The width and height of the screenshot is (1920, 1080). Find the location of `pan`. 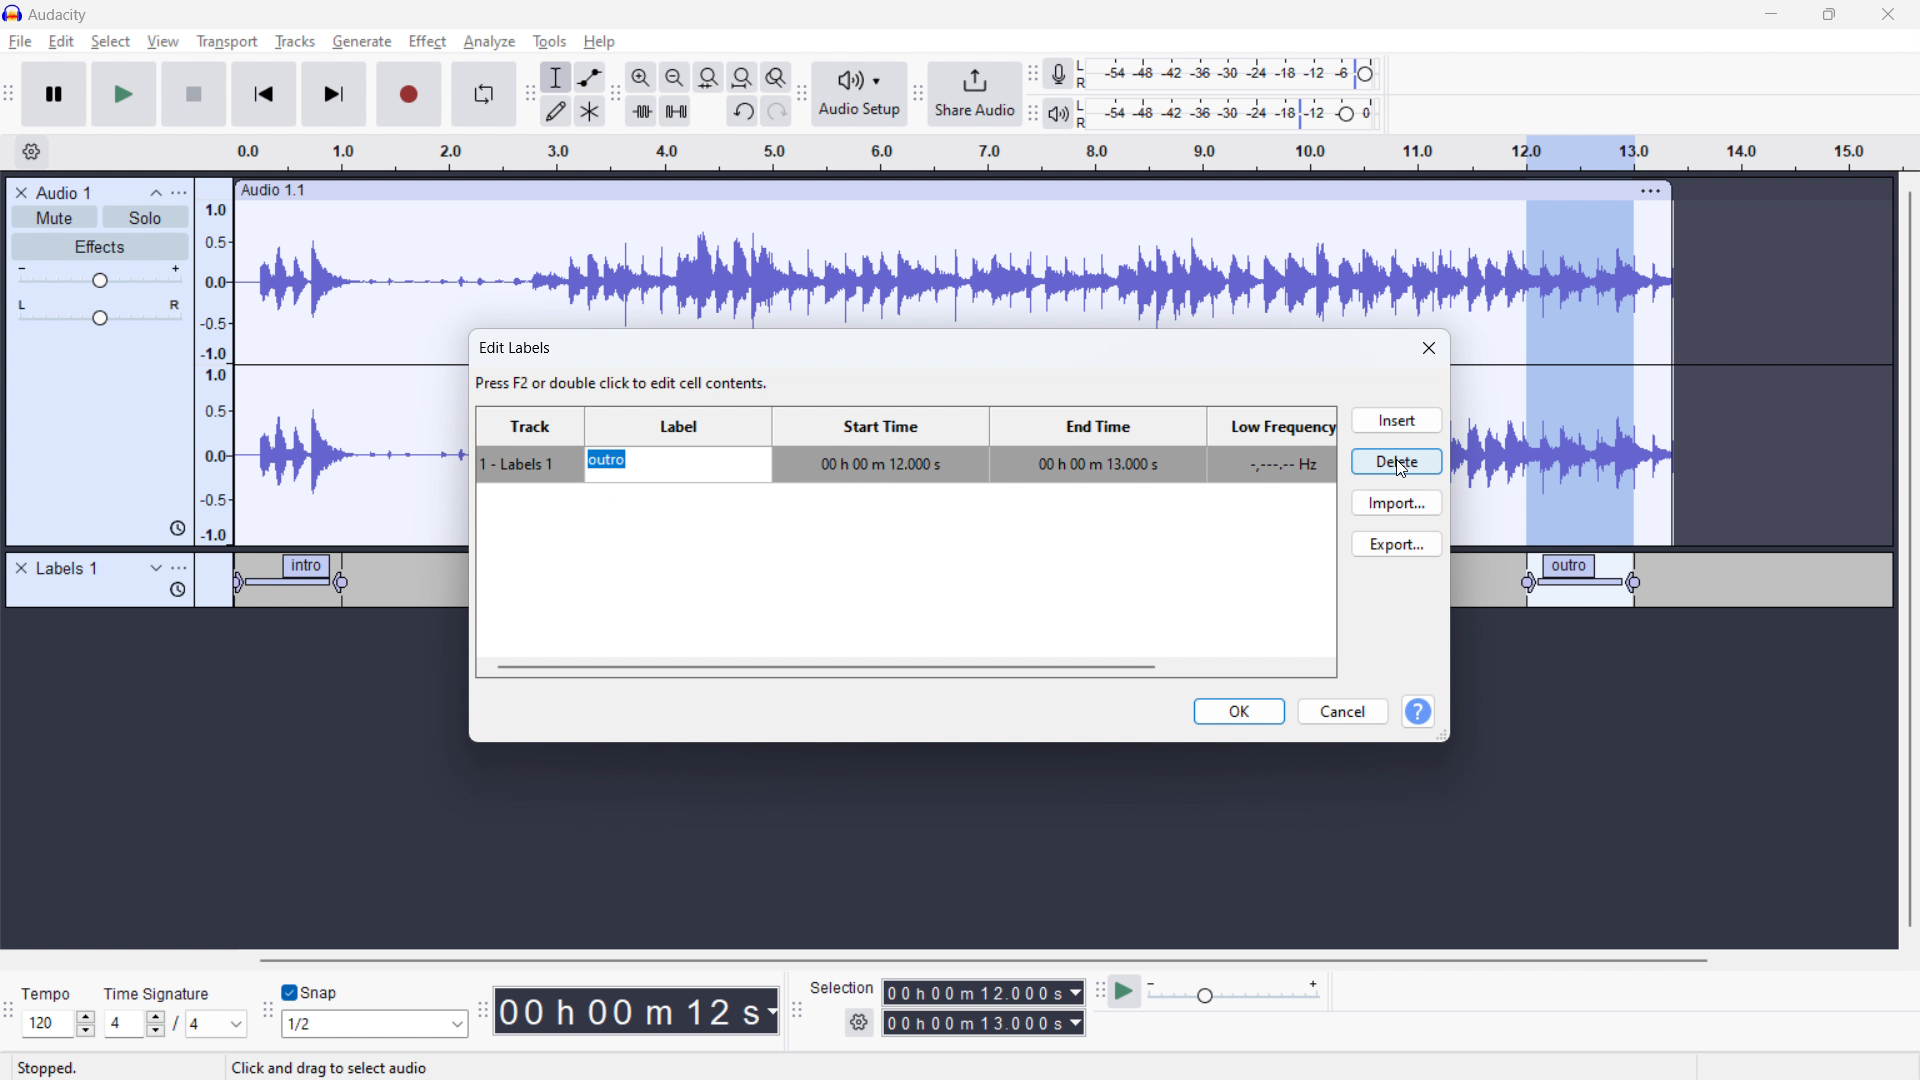

pan is located at coordinates (100, 313).